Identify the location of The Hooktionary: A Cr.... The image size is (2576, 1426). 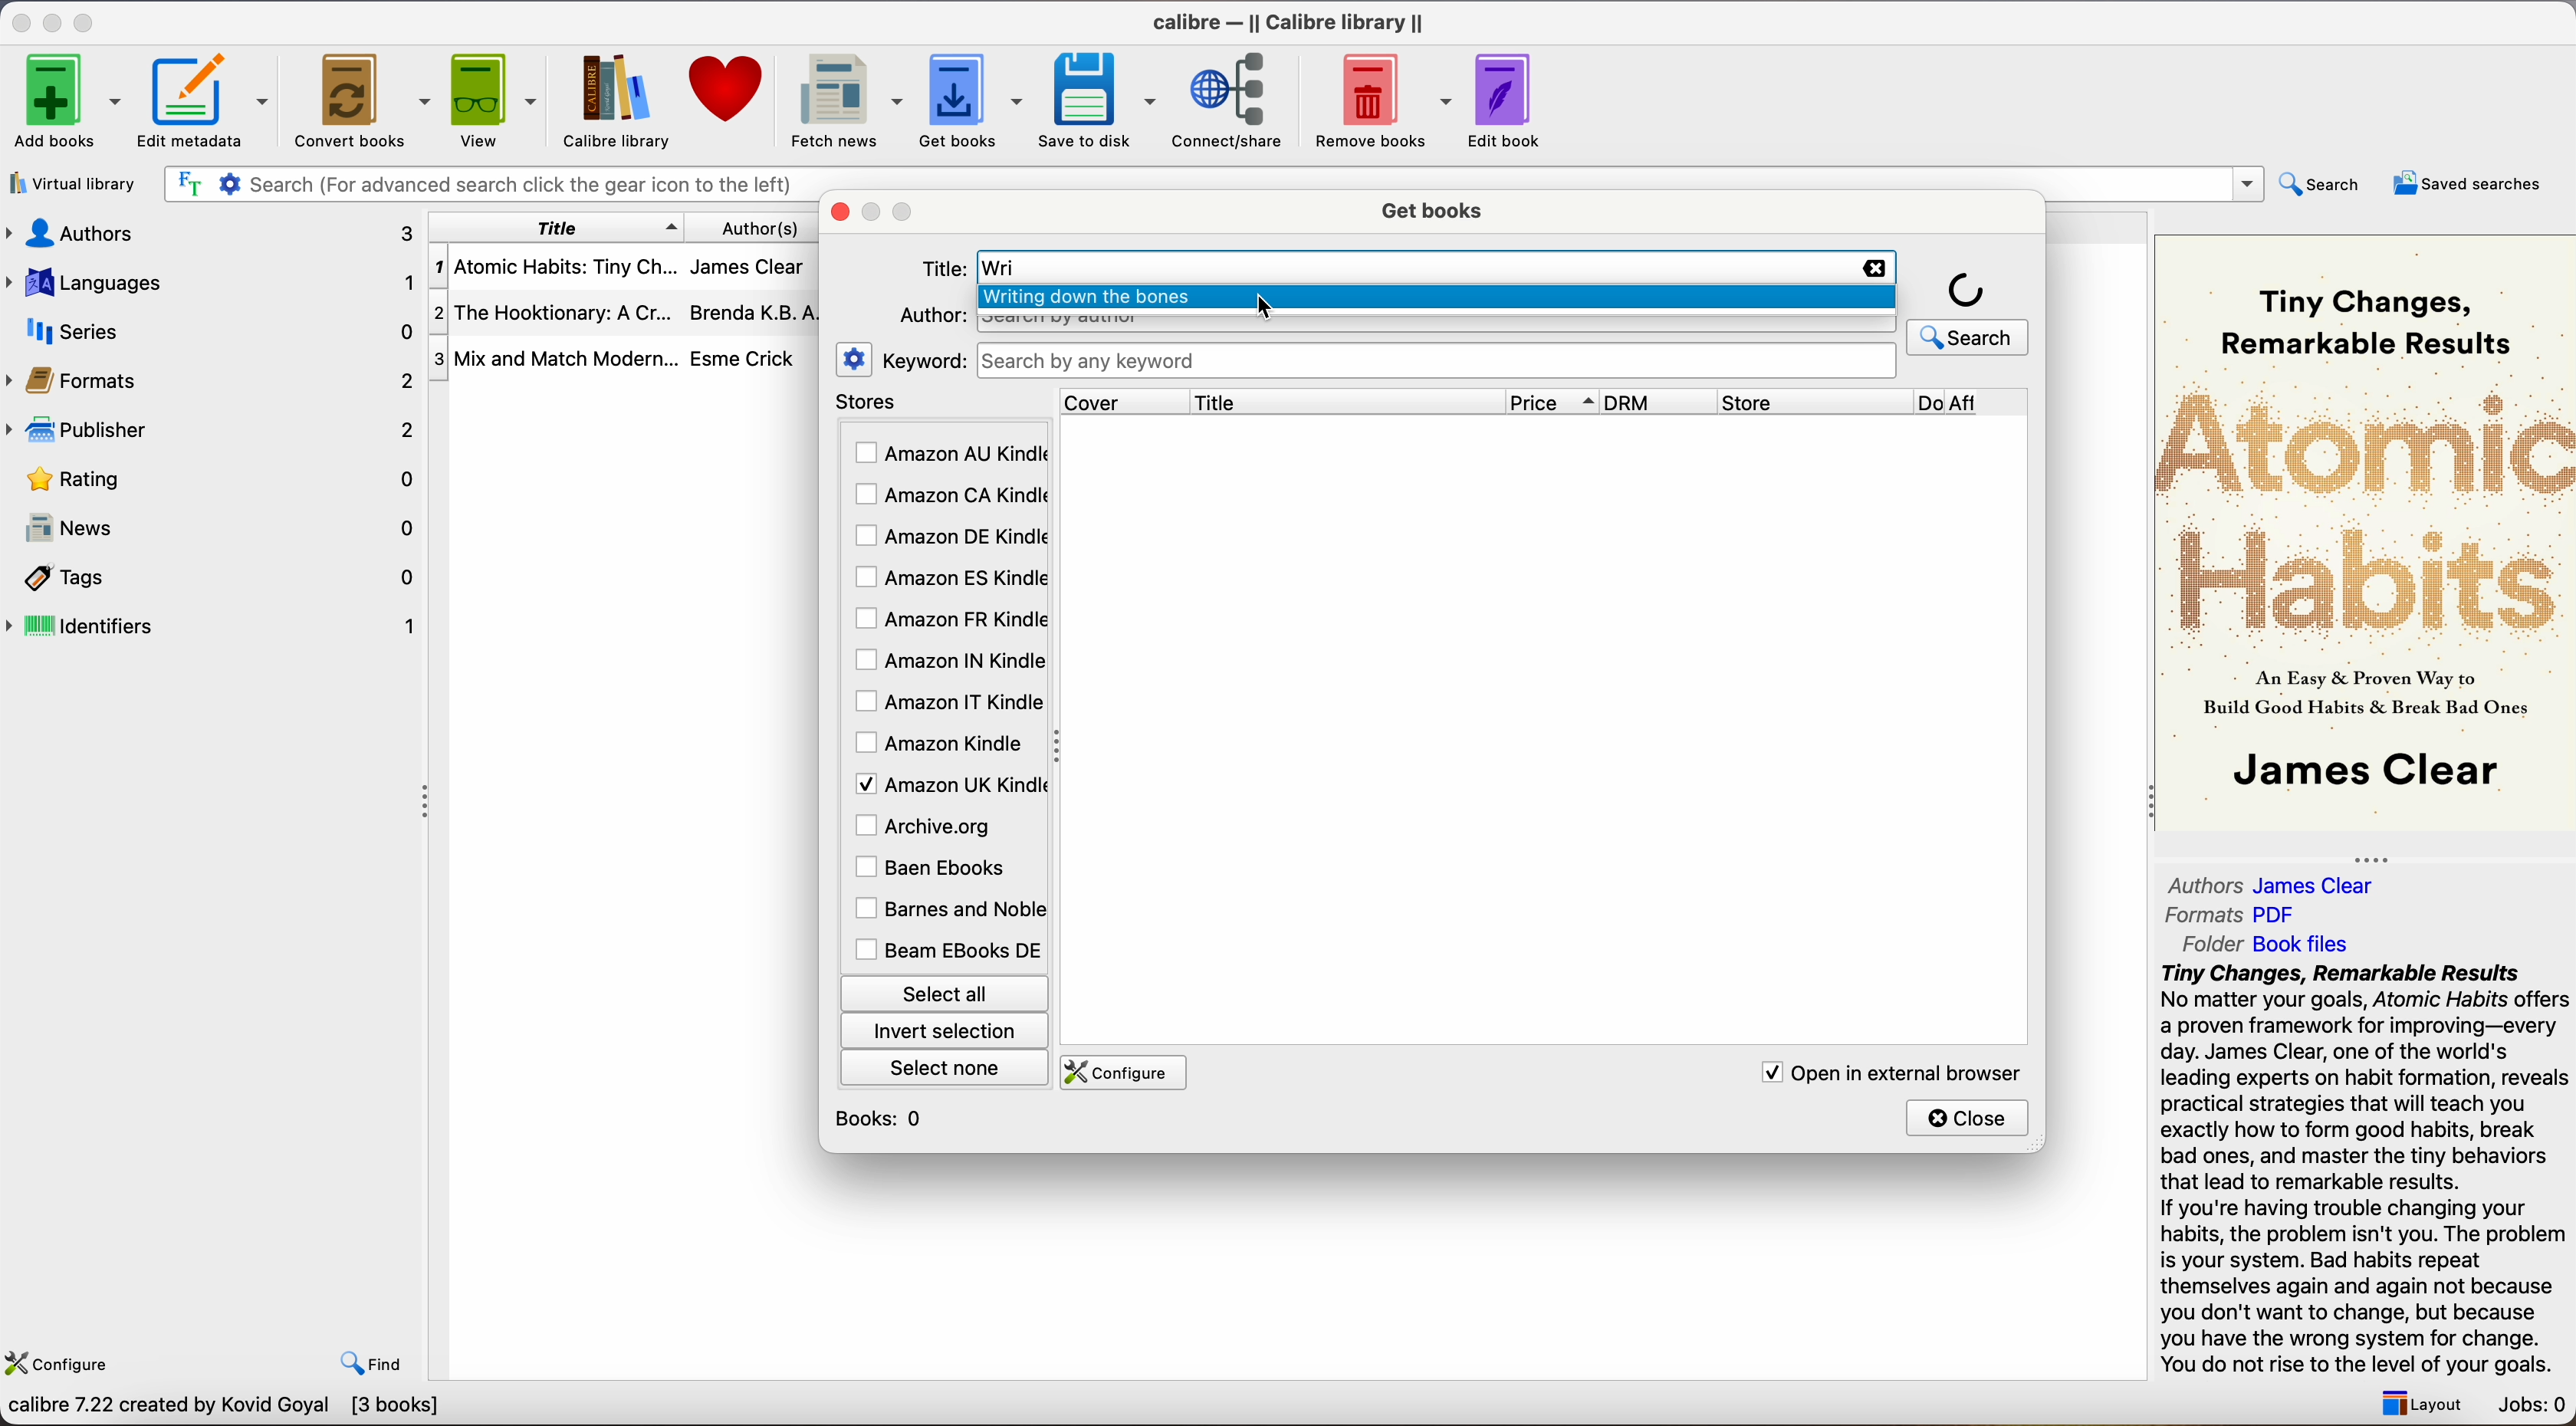
(554, 316).